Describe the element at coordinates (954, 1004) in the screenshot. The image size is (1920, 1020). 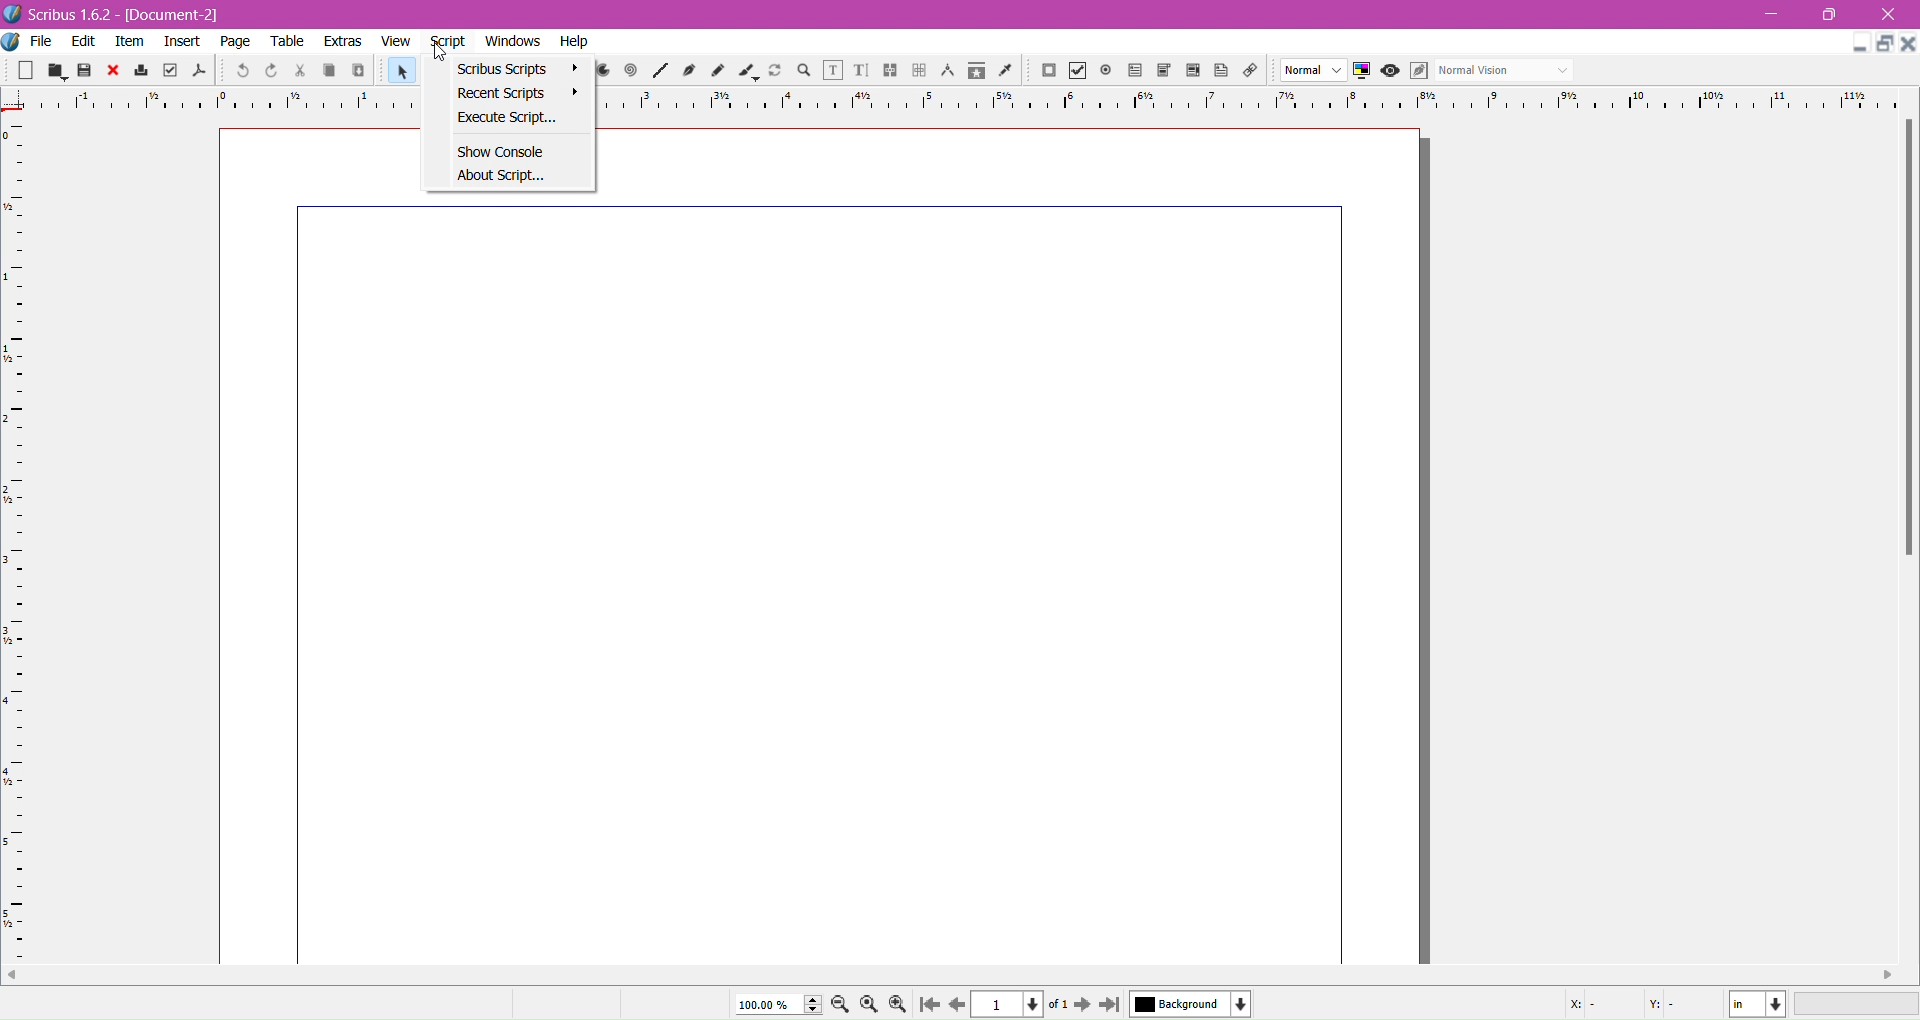
I see `Go to the previous page` at that location.